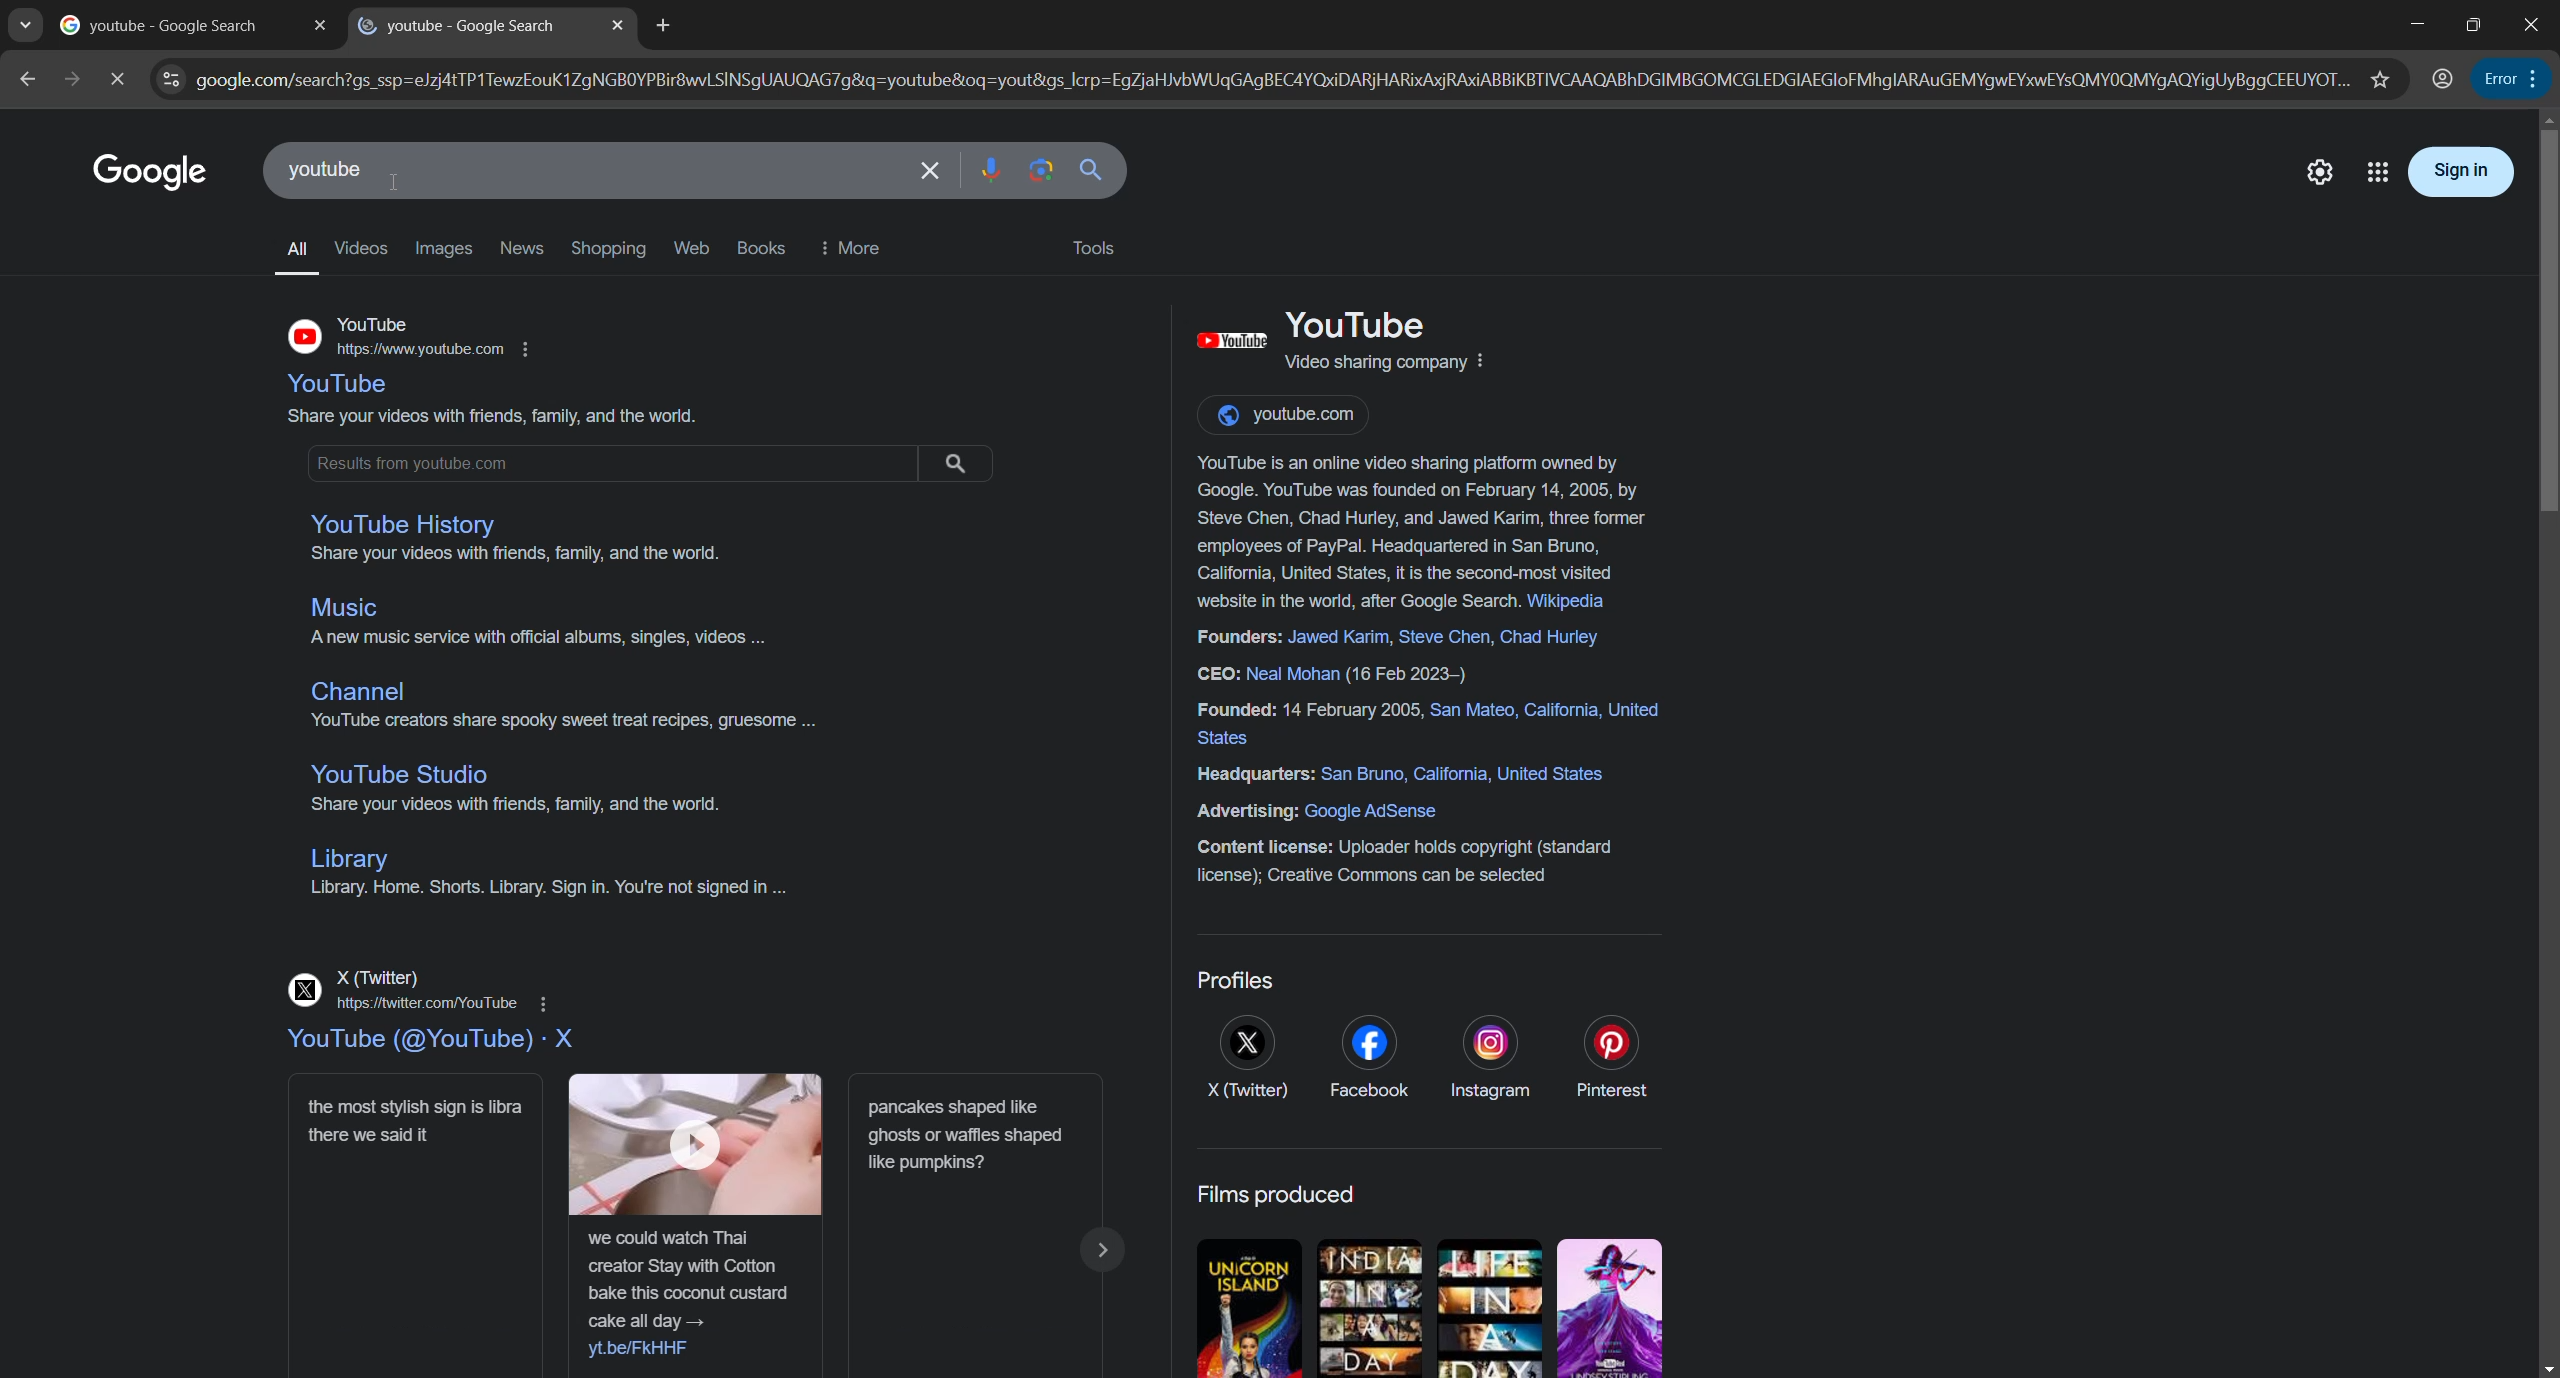  I want to click on google, so click(145, 170).